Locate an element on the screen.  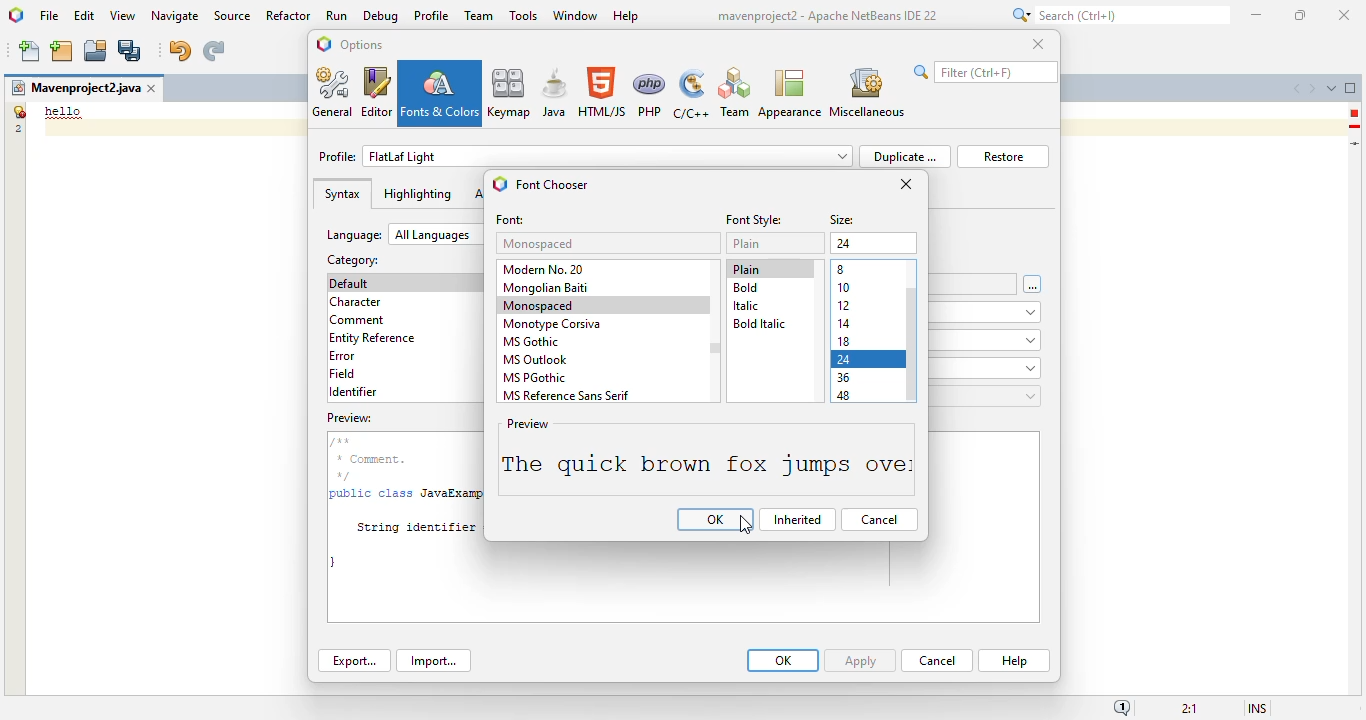
error is located at coordinates (1354, 113).